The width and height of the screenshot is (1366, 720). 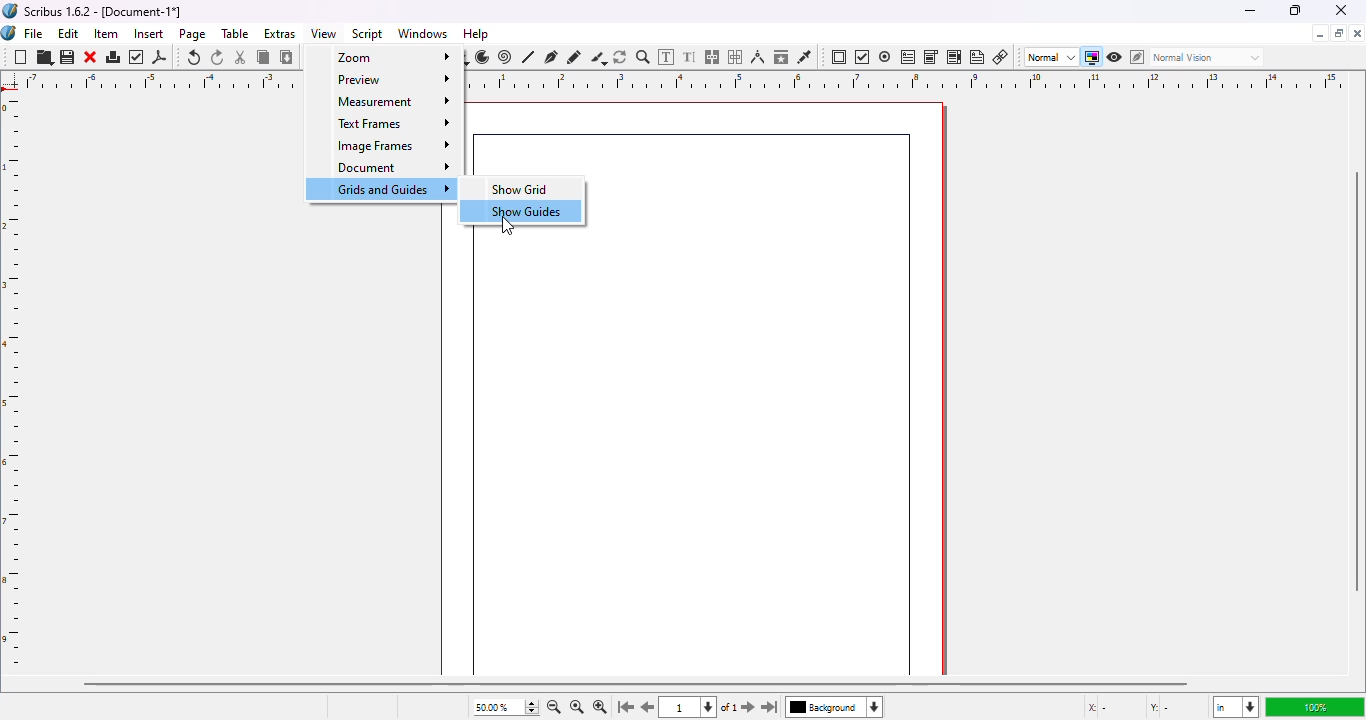 I want to click on PDF check box, so click(x=862, y=58).